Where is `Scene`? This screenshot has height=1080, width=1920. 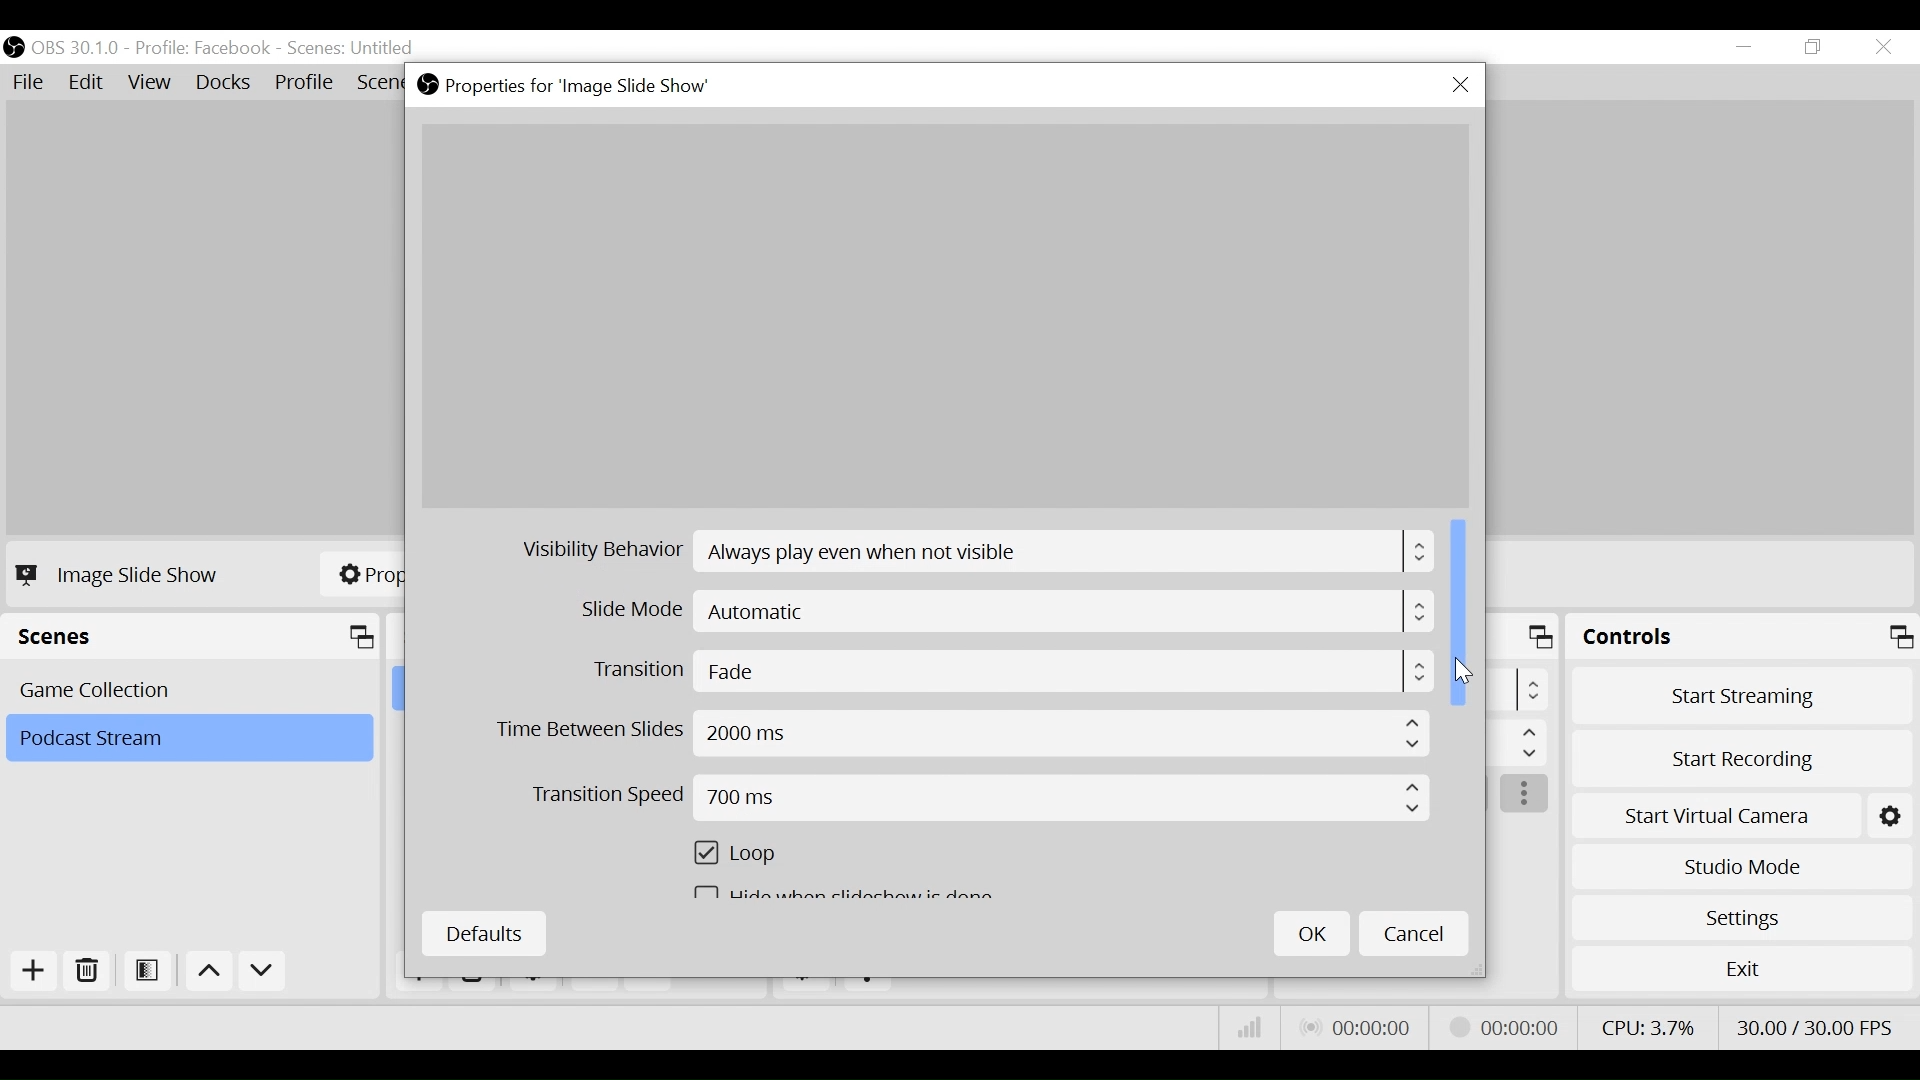 Scene is located at coordinates (193, 688).